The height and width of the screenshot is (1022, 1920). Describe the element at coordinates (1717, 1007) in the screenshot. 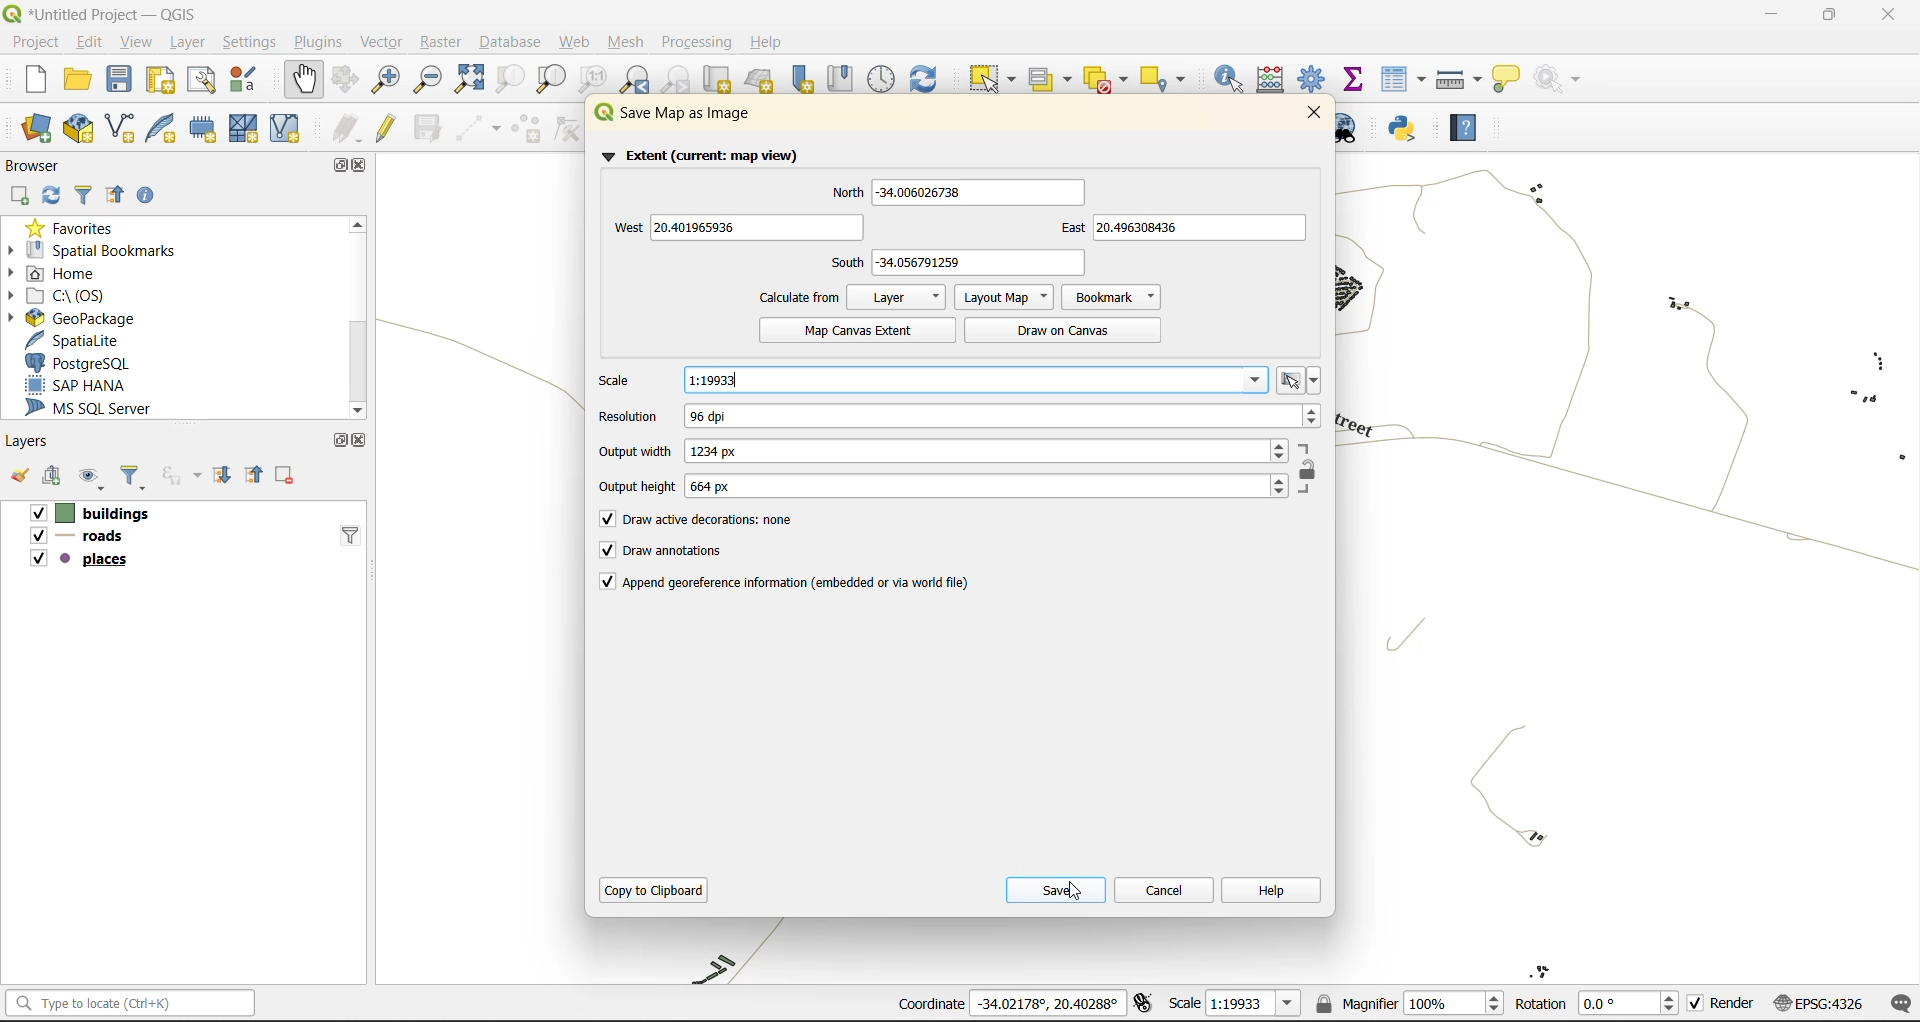

I see `render` at that location.